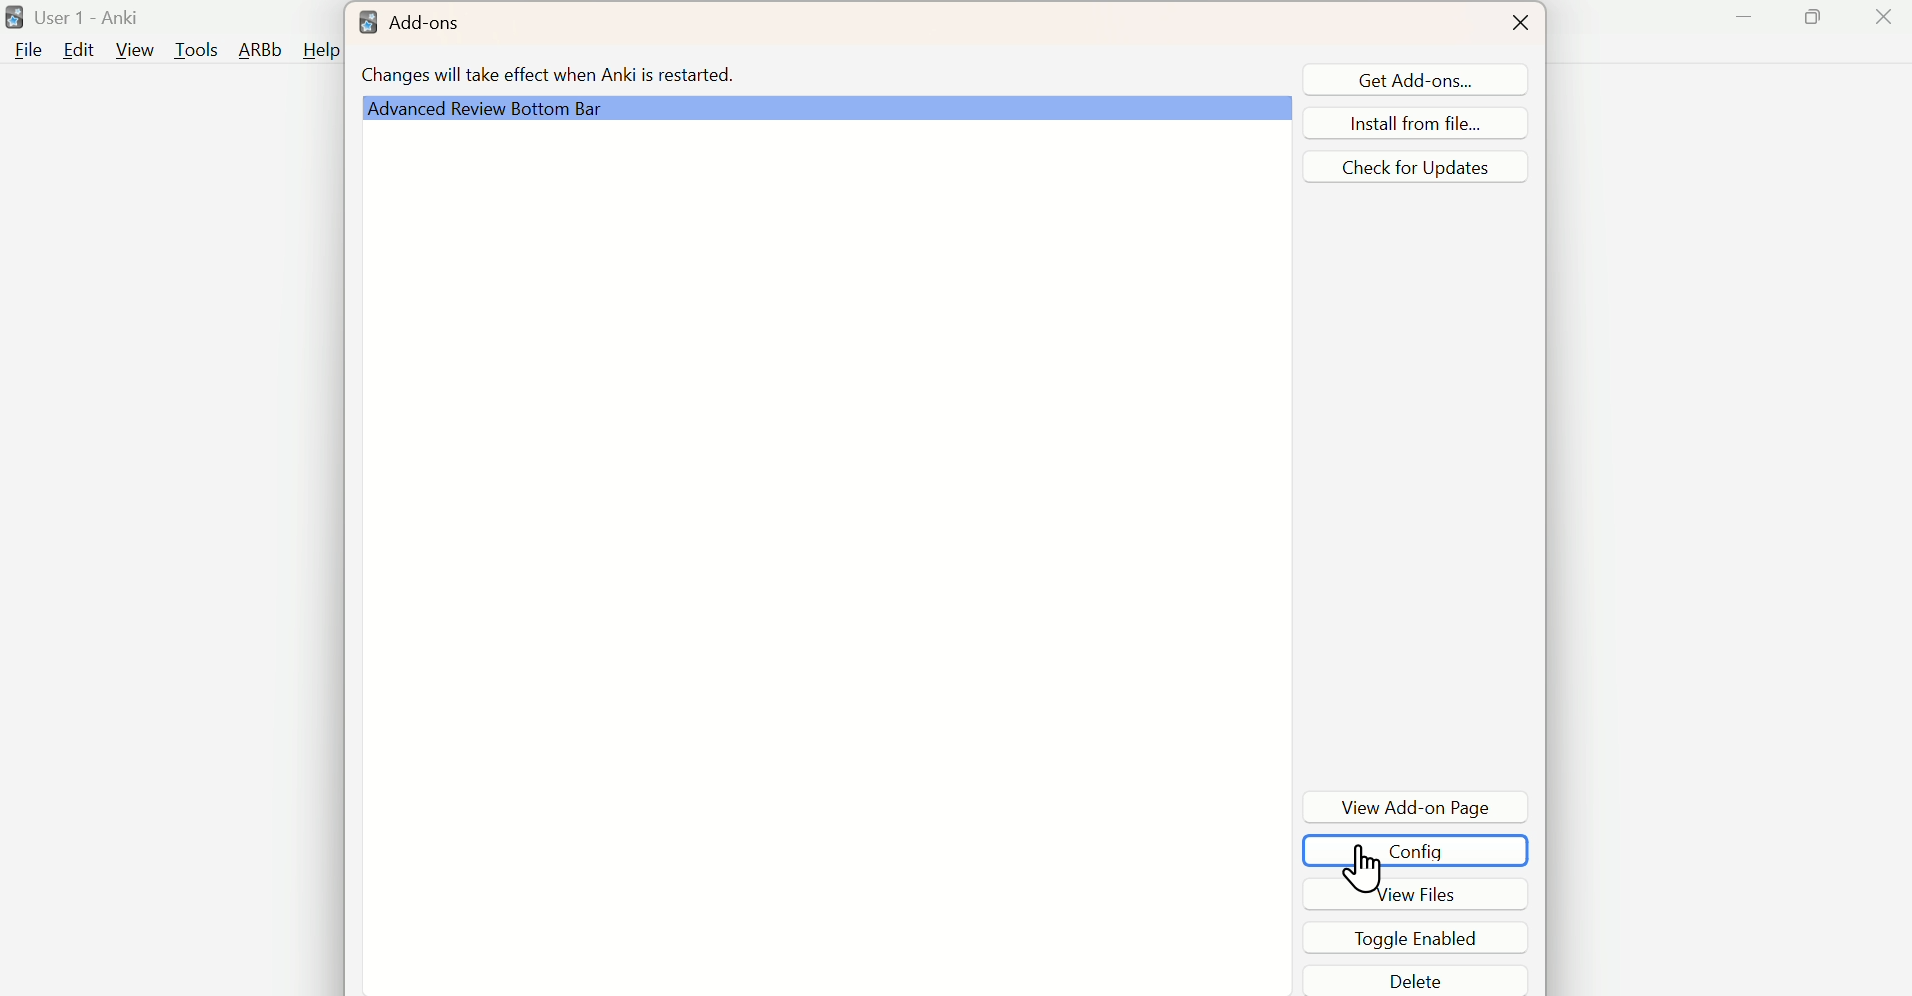 This screenshot has width=1912, height=996. Describe the element at coordinates (77, 51) in the screenshot. I see `Edit` at that location.